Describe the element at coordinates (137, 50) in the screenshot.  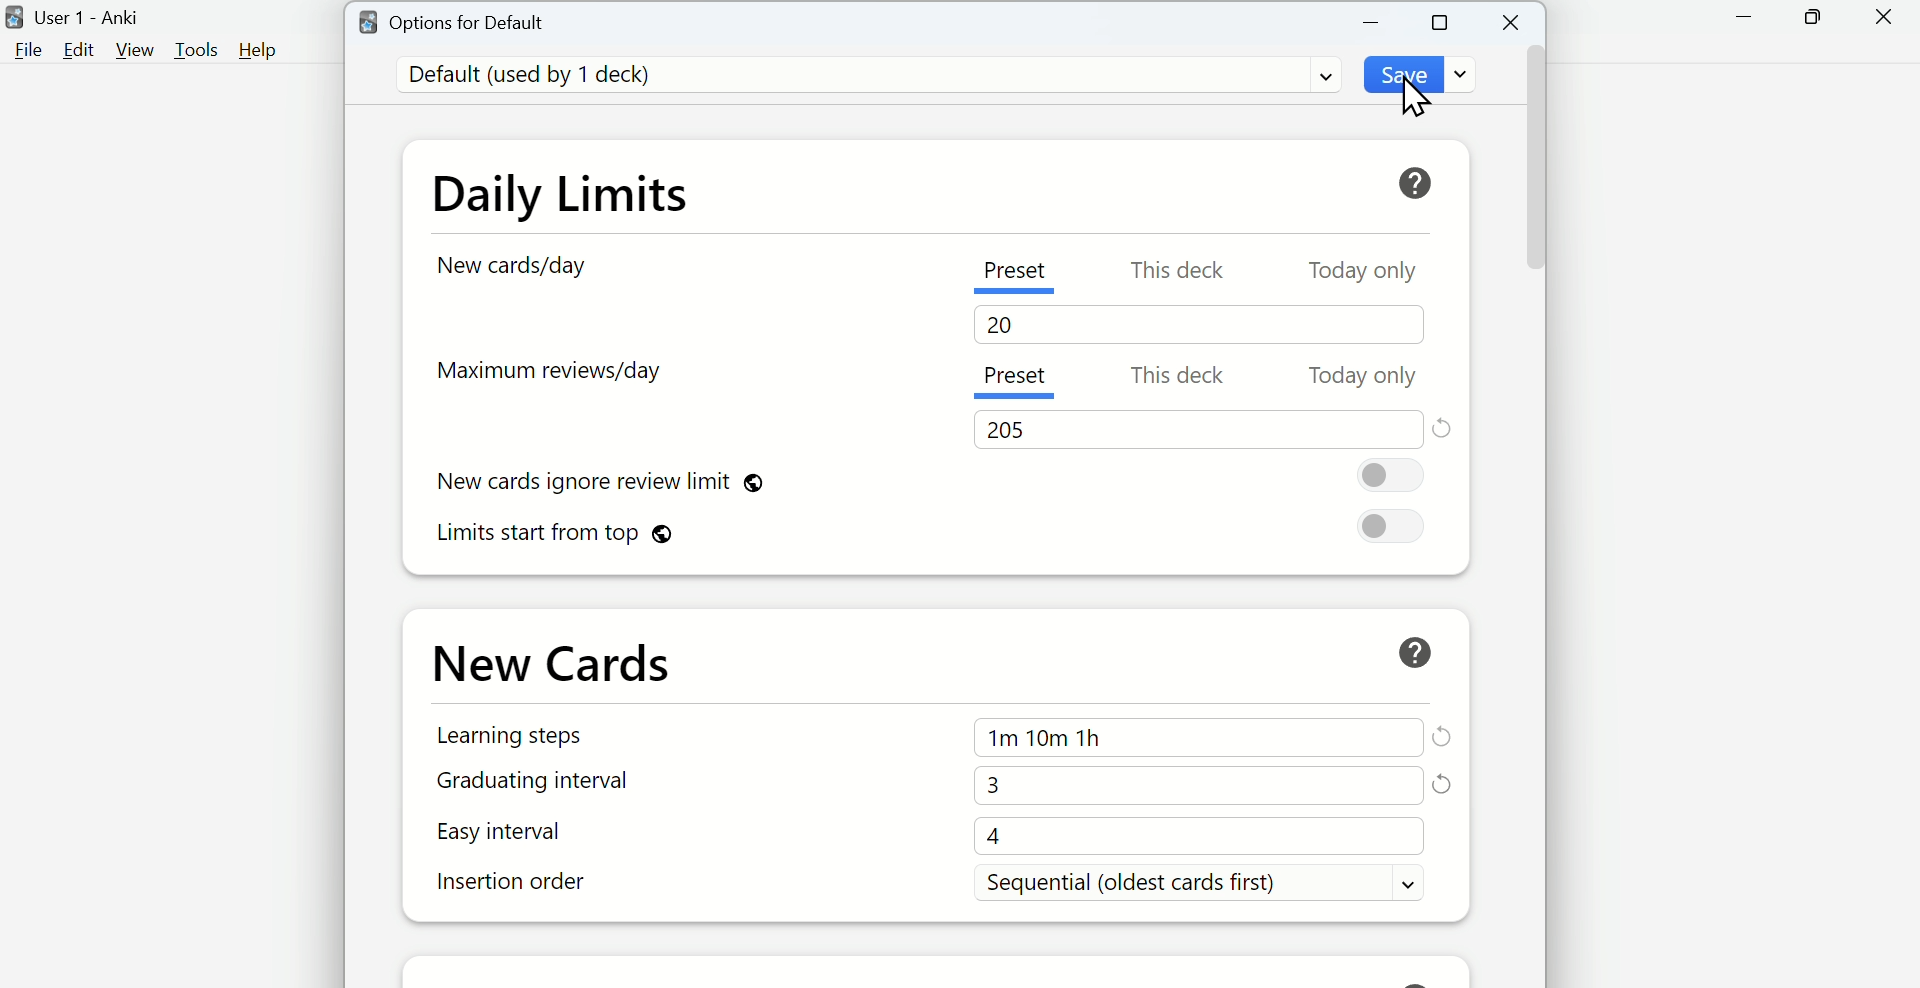
I see `View` at that location.